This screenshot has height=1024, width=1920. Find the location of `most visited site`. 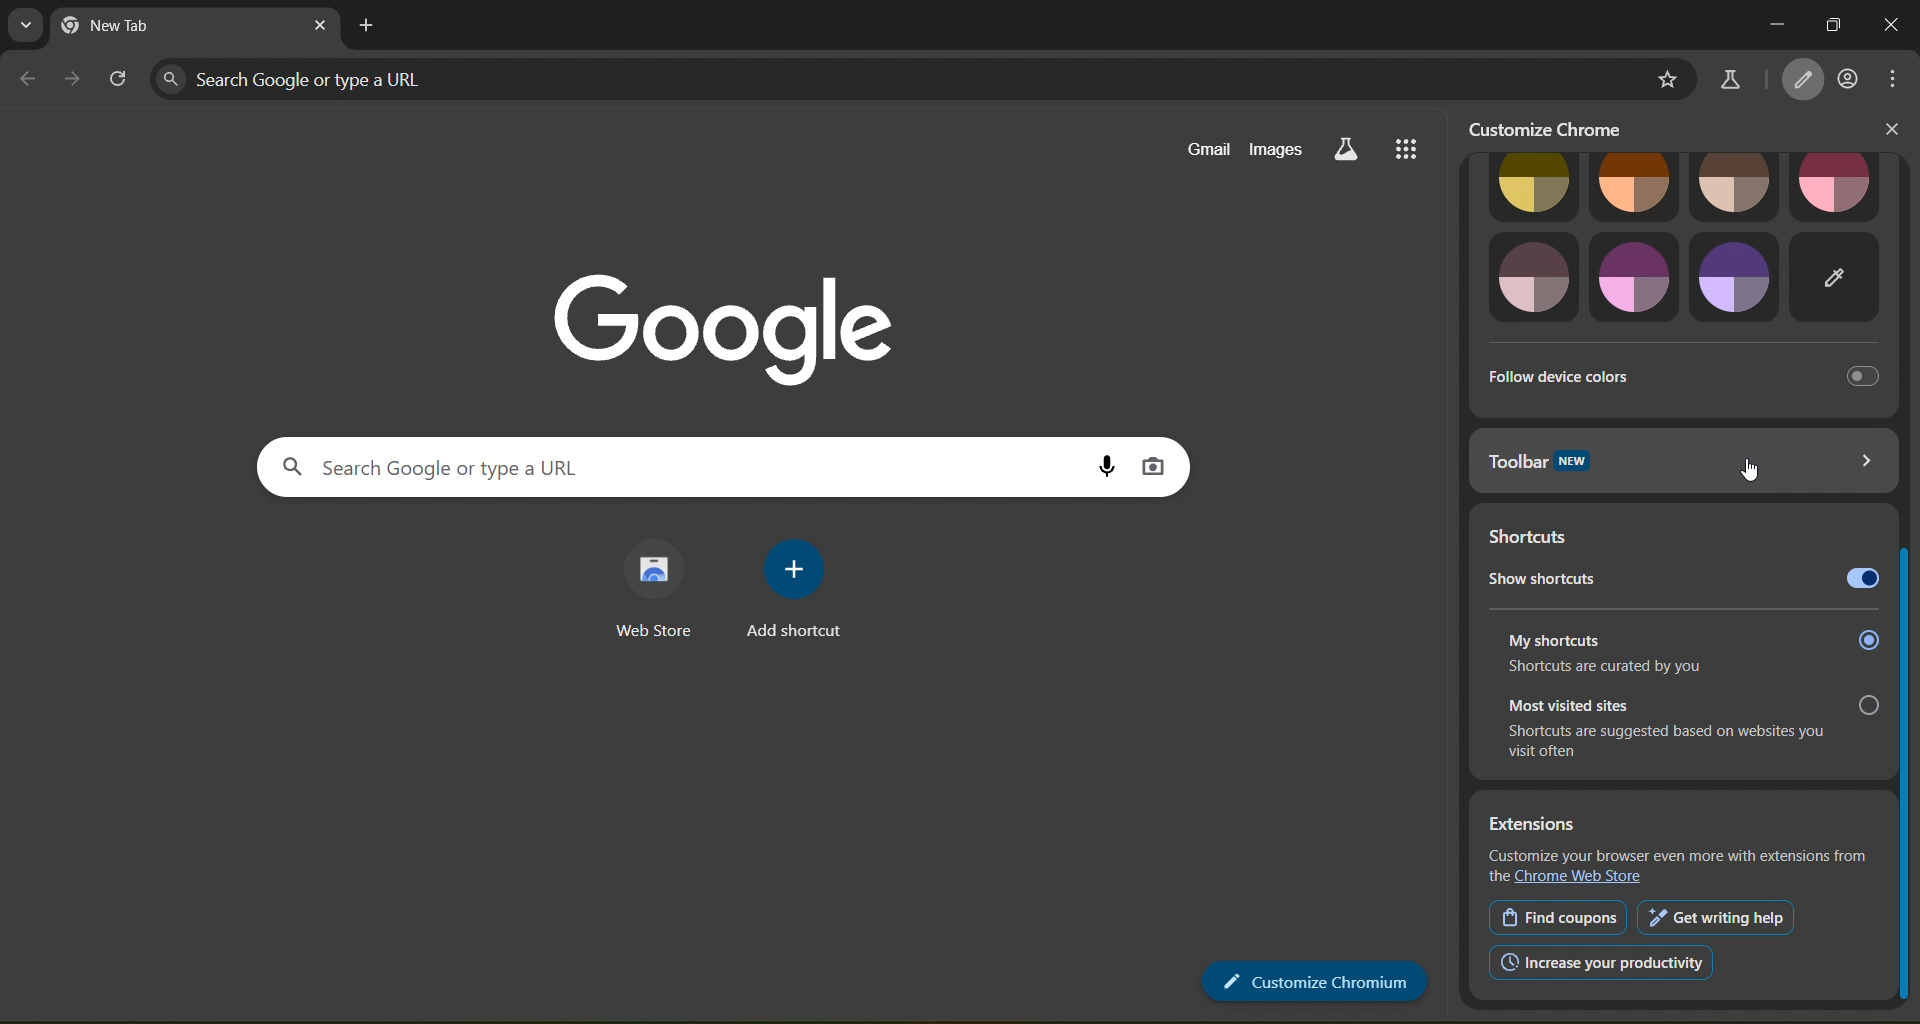

most visited site is located at coordinates (1692, 704).